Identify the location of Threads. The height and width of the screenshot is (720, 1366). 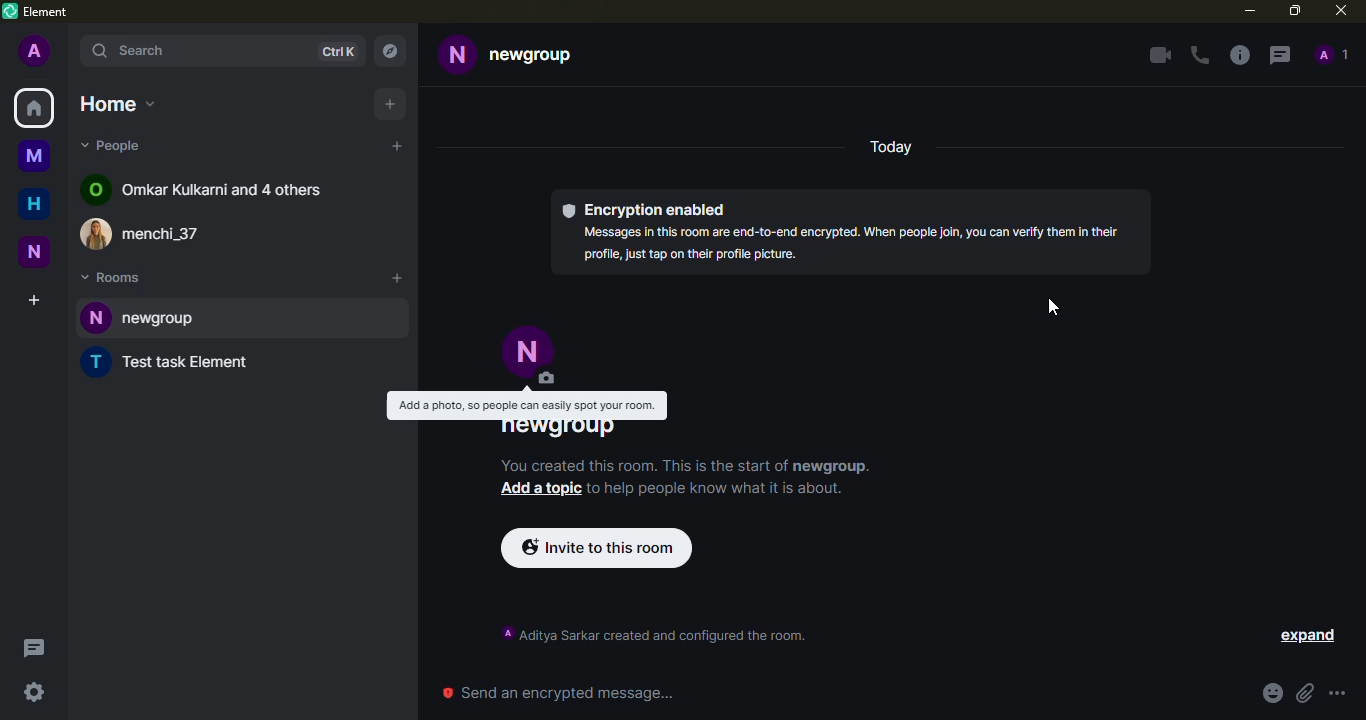
(35, 648).